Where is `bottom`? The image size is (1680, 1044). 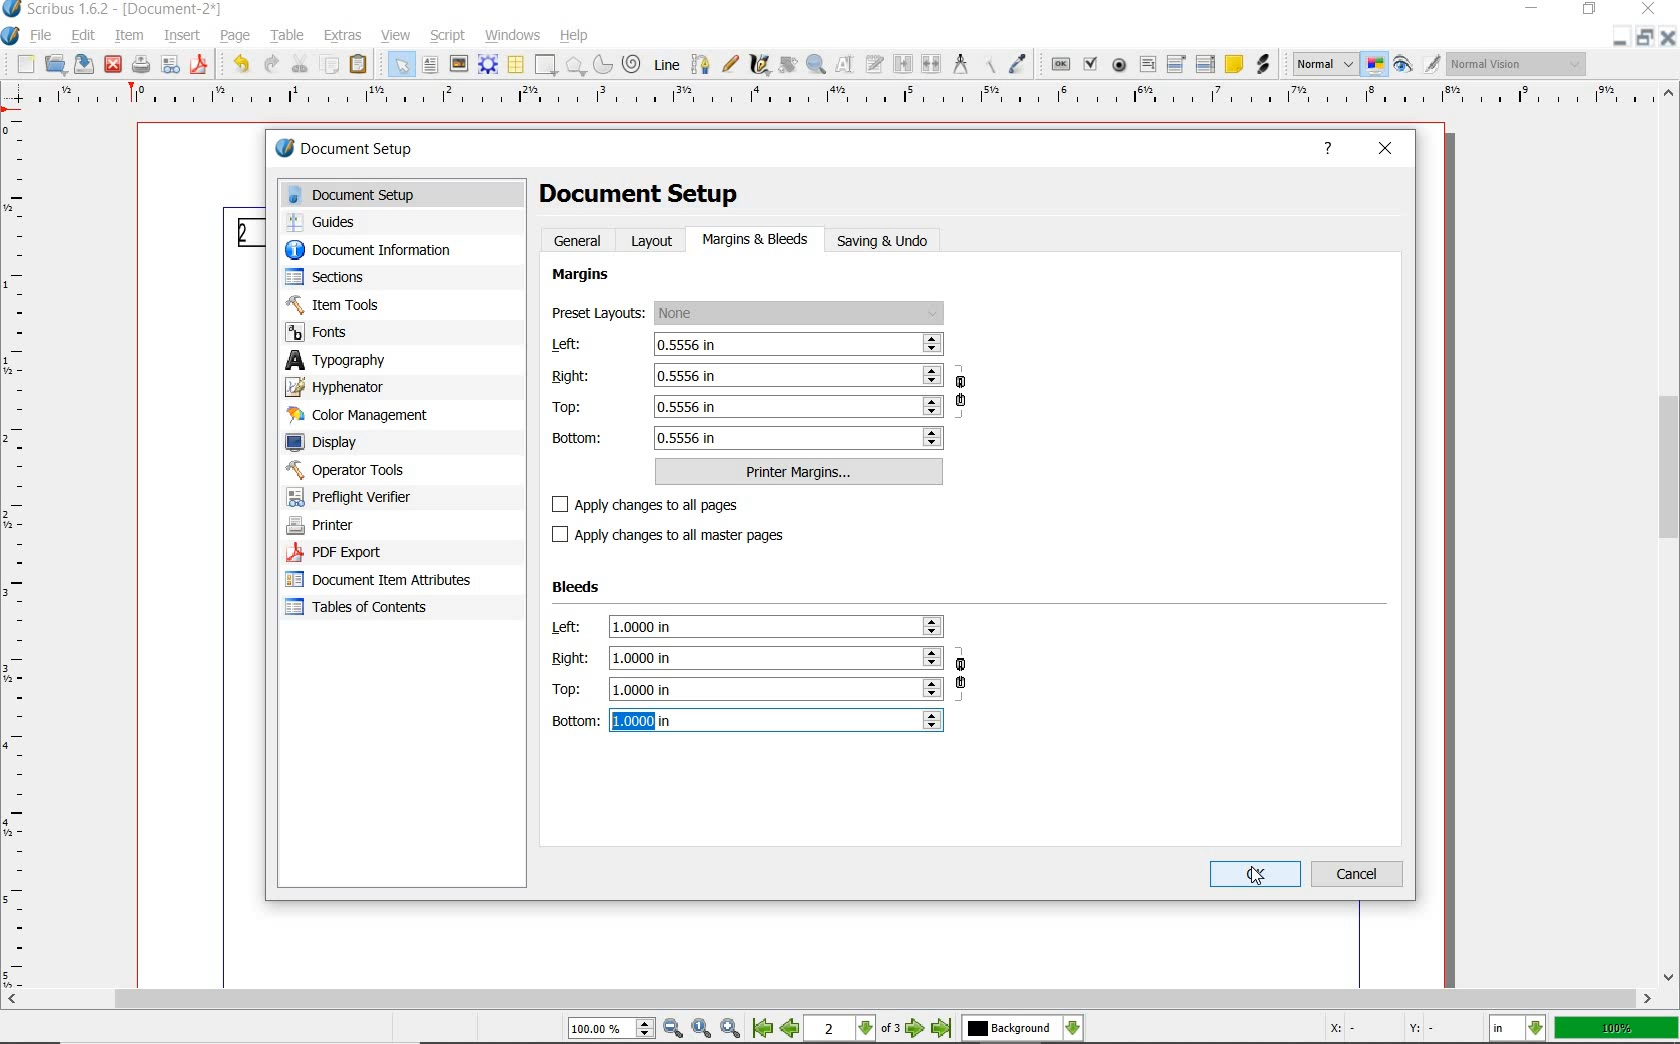 bottom is located at coordinates (749, 438).